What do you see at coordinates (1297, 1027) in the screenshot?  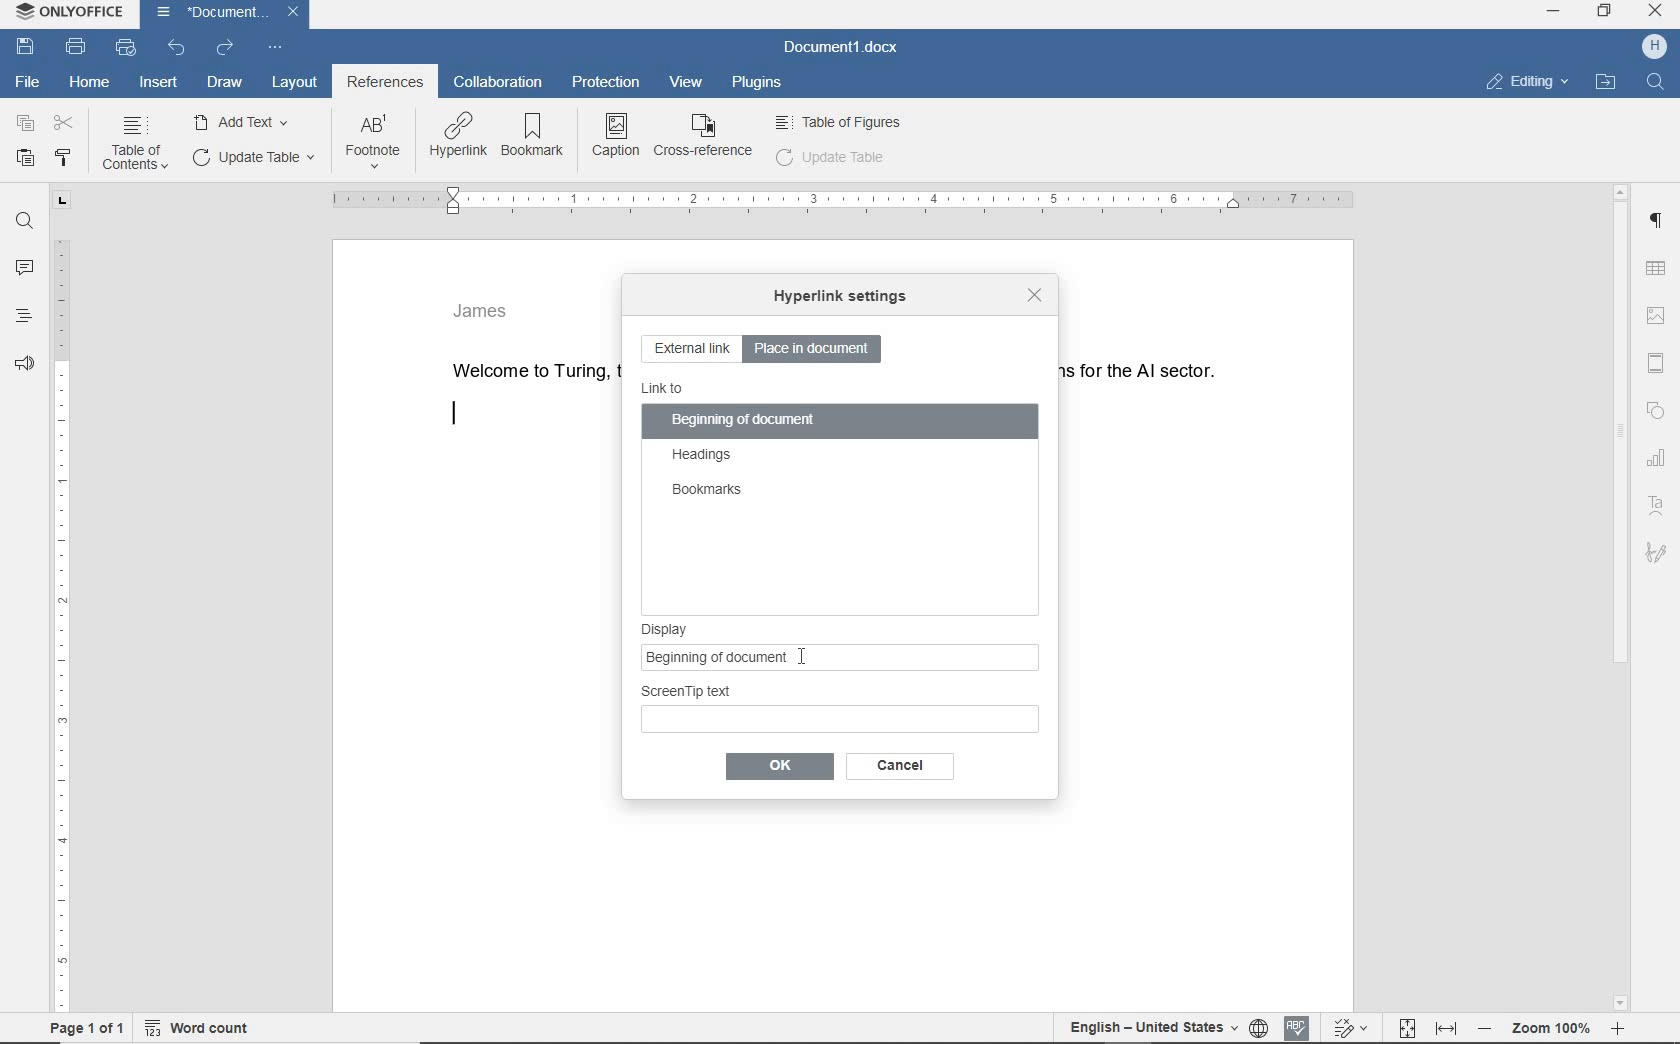 I see `spell checking` at bounding box center [1297, 1027].